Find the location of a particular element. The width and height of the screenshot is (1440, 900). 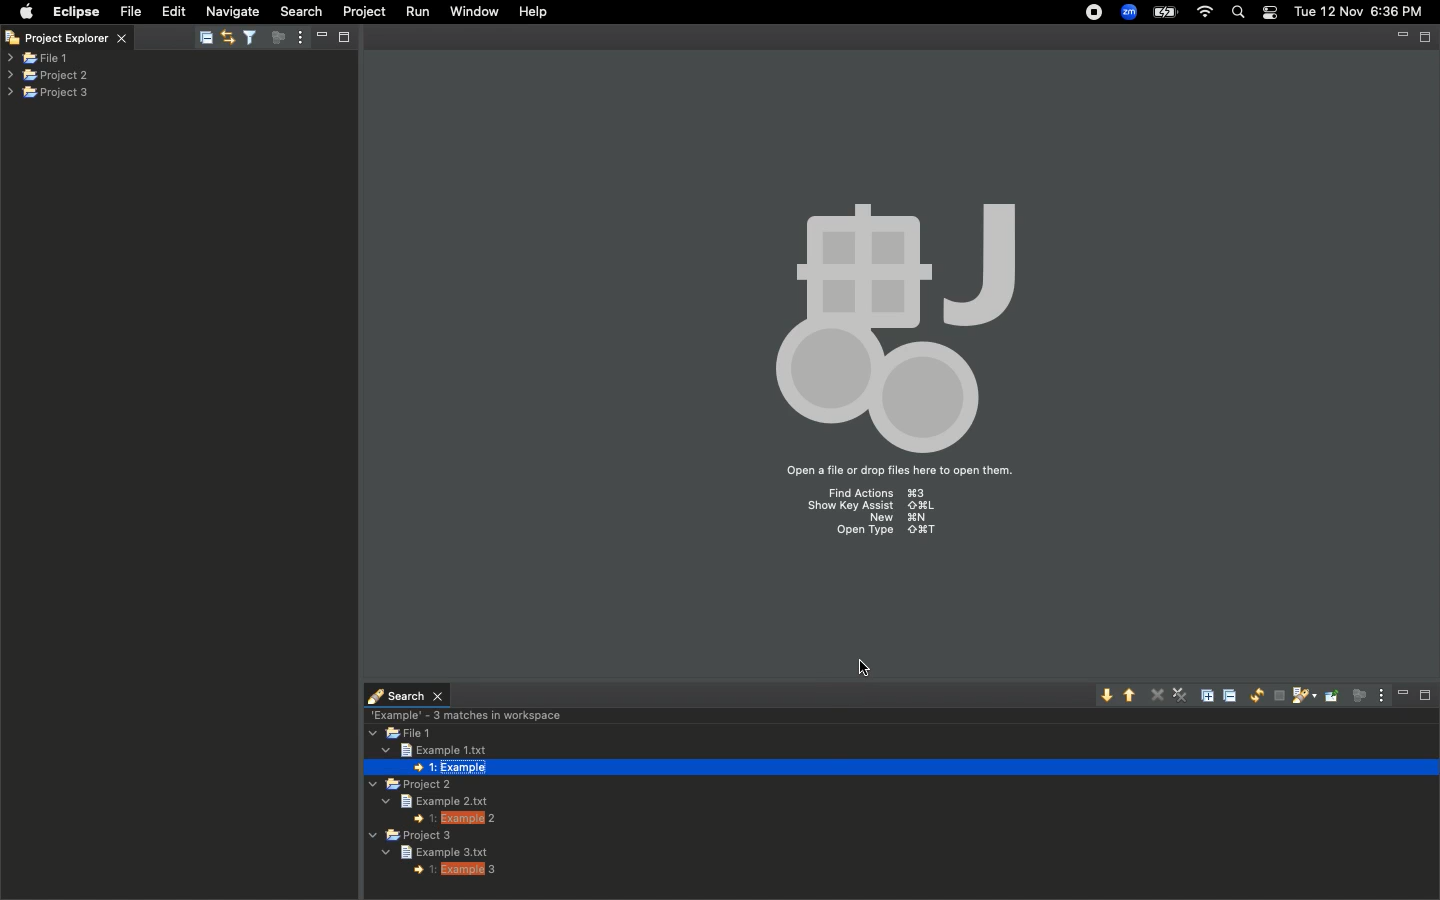

search is located at coordinates (406, 691).